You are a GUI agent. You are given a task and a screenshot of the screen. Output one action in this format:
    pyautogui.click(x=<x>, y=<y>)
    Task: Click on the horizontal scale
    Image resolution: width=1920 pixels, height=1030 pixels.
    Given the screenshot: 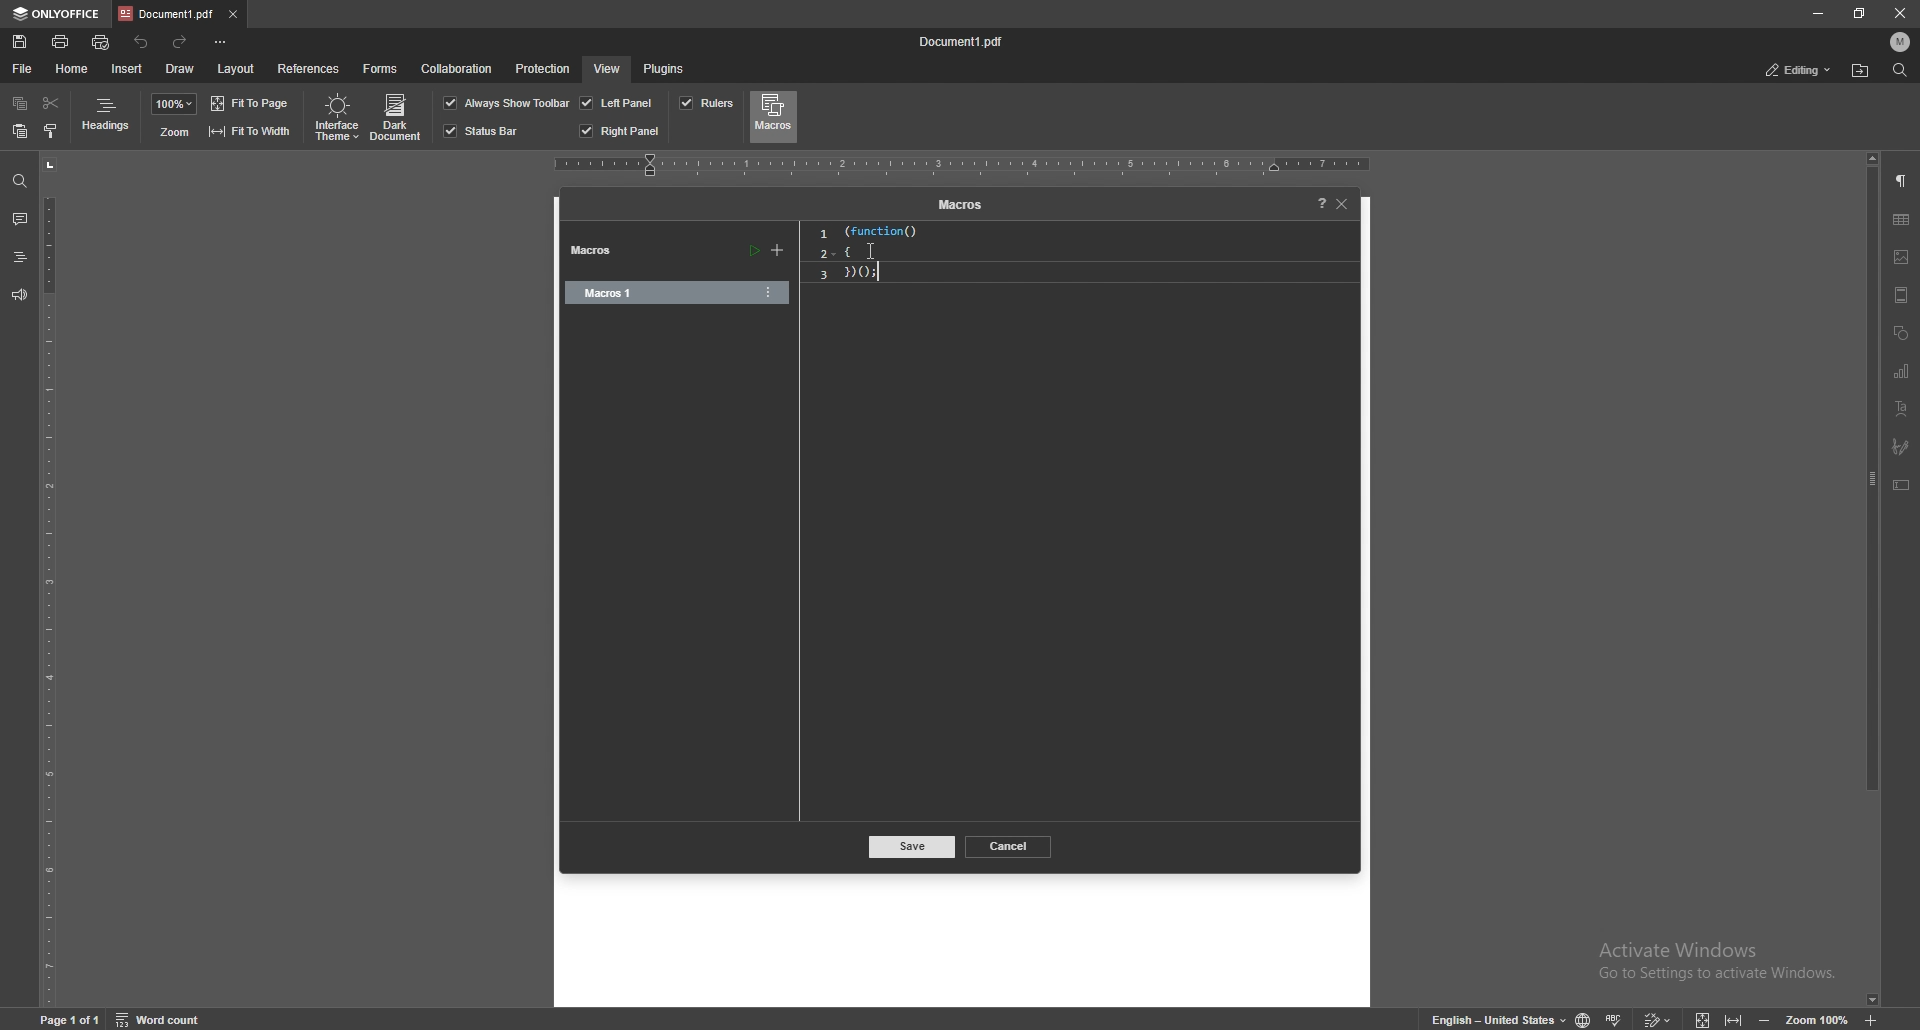 What is the action you would take?
    pyautogui.click(x=962, y=165)
    